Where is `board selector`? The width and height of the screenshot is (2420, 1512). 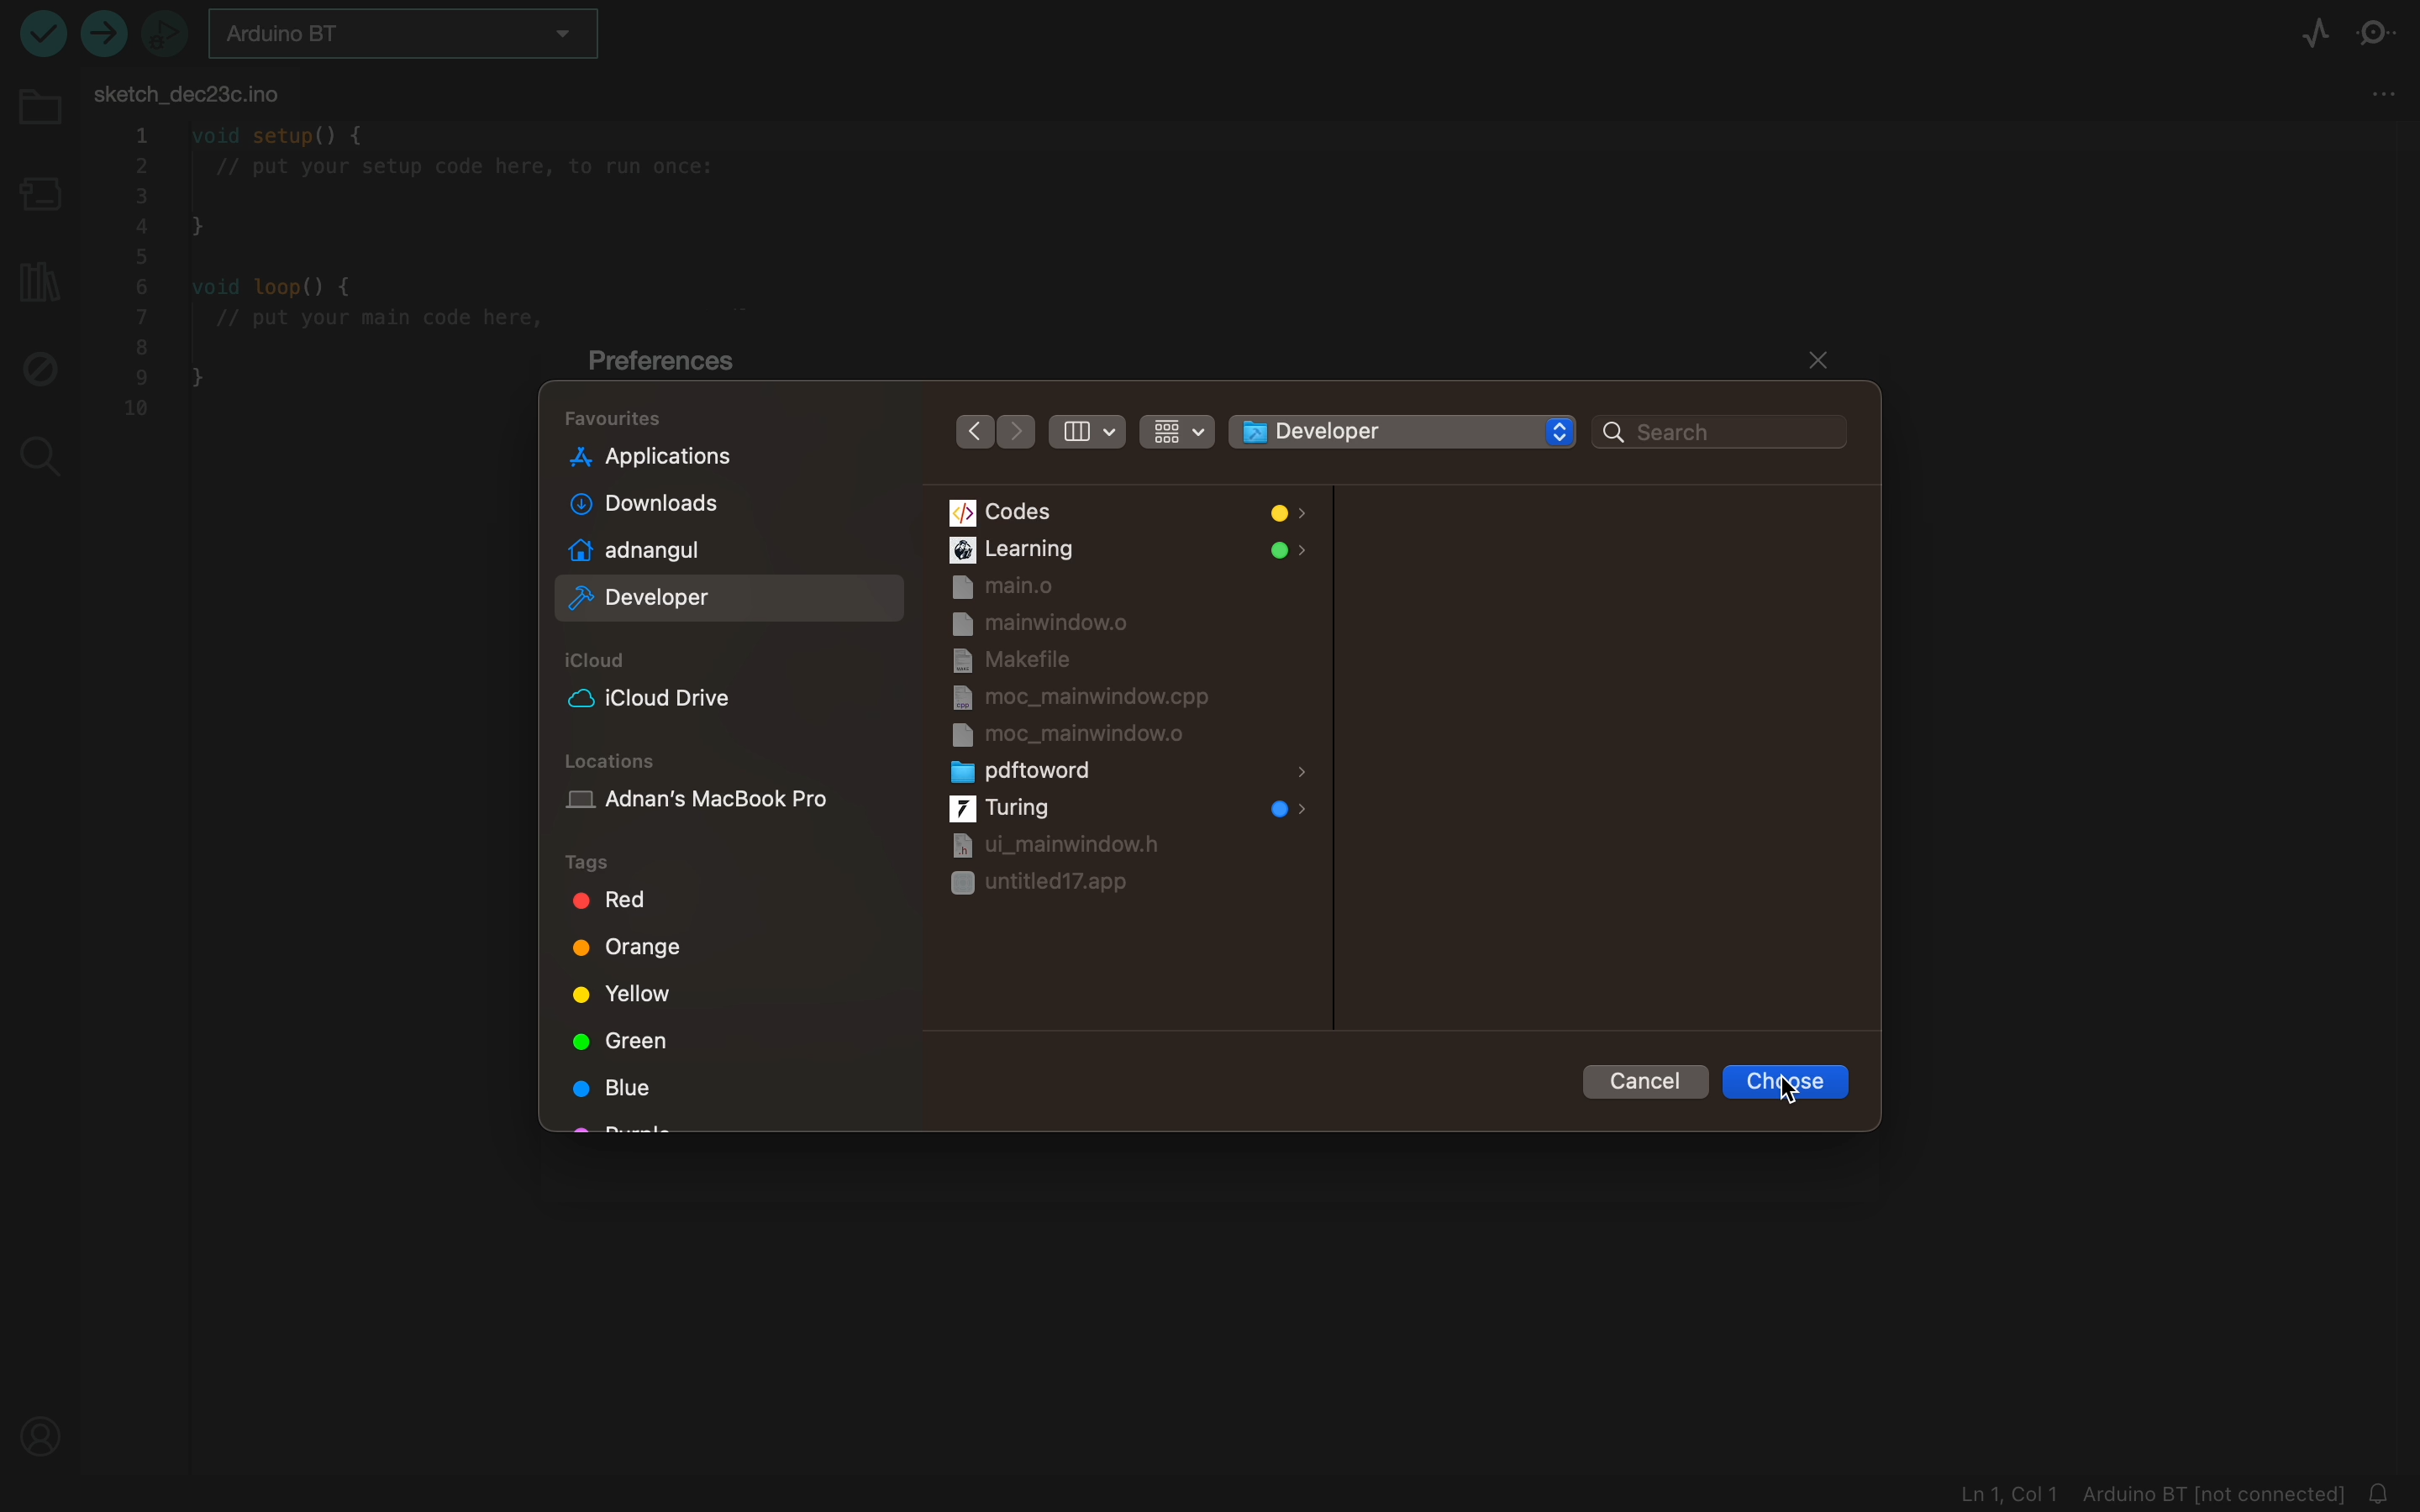
board selector is located at coordinates (404, 38).